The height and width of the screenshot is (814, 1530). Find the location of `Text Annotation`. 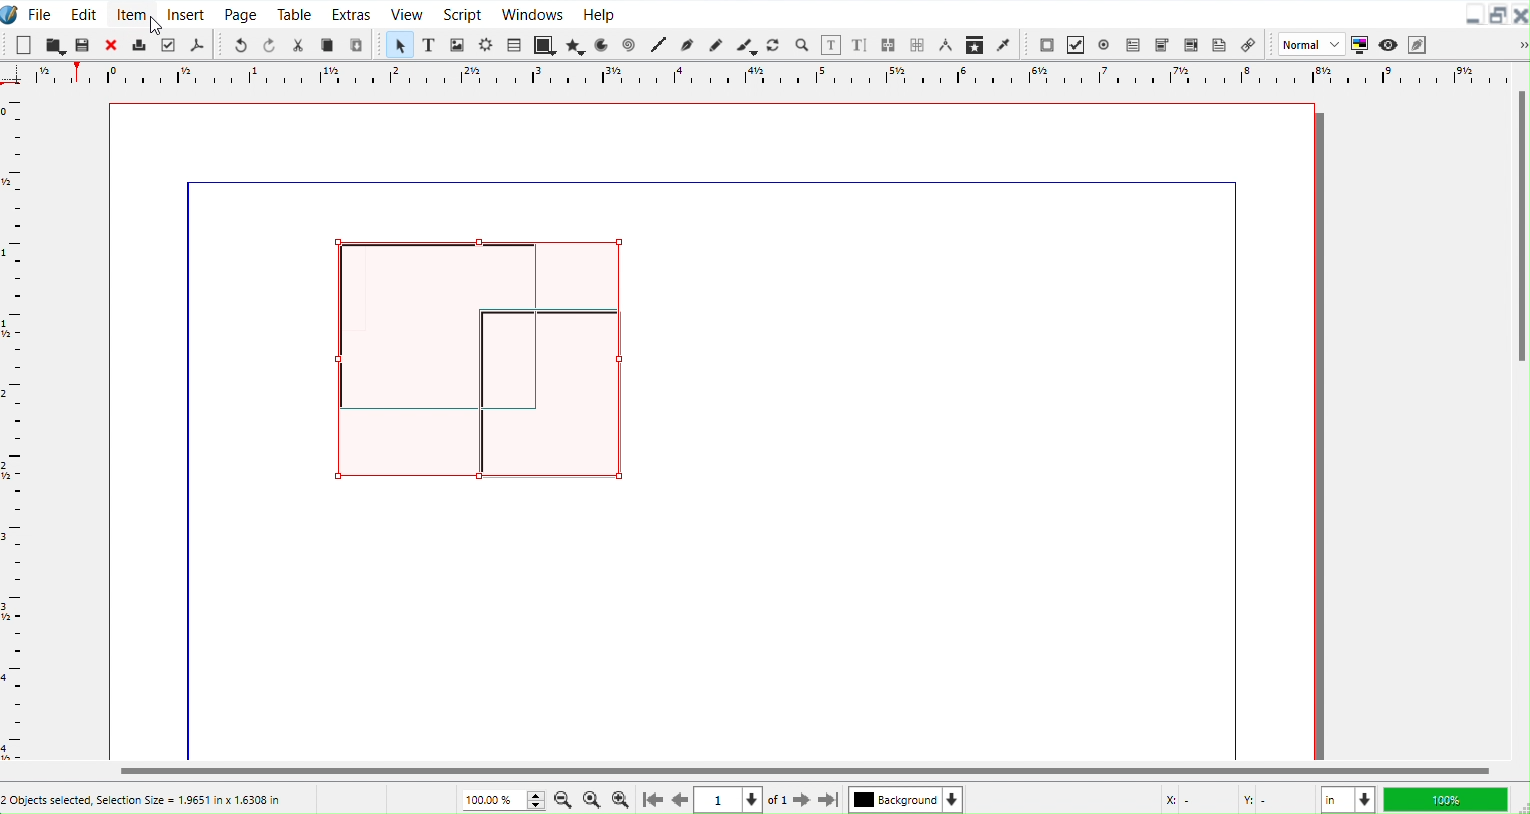

Text Annotation is located at coordinates (1219, 43).